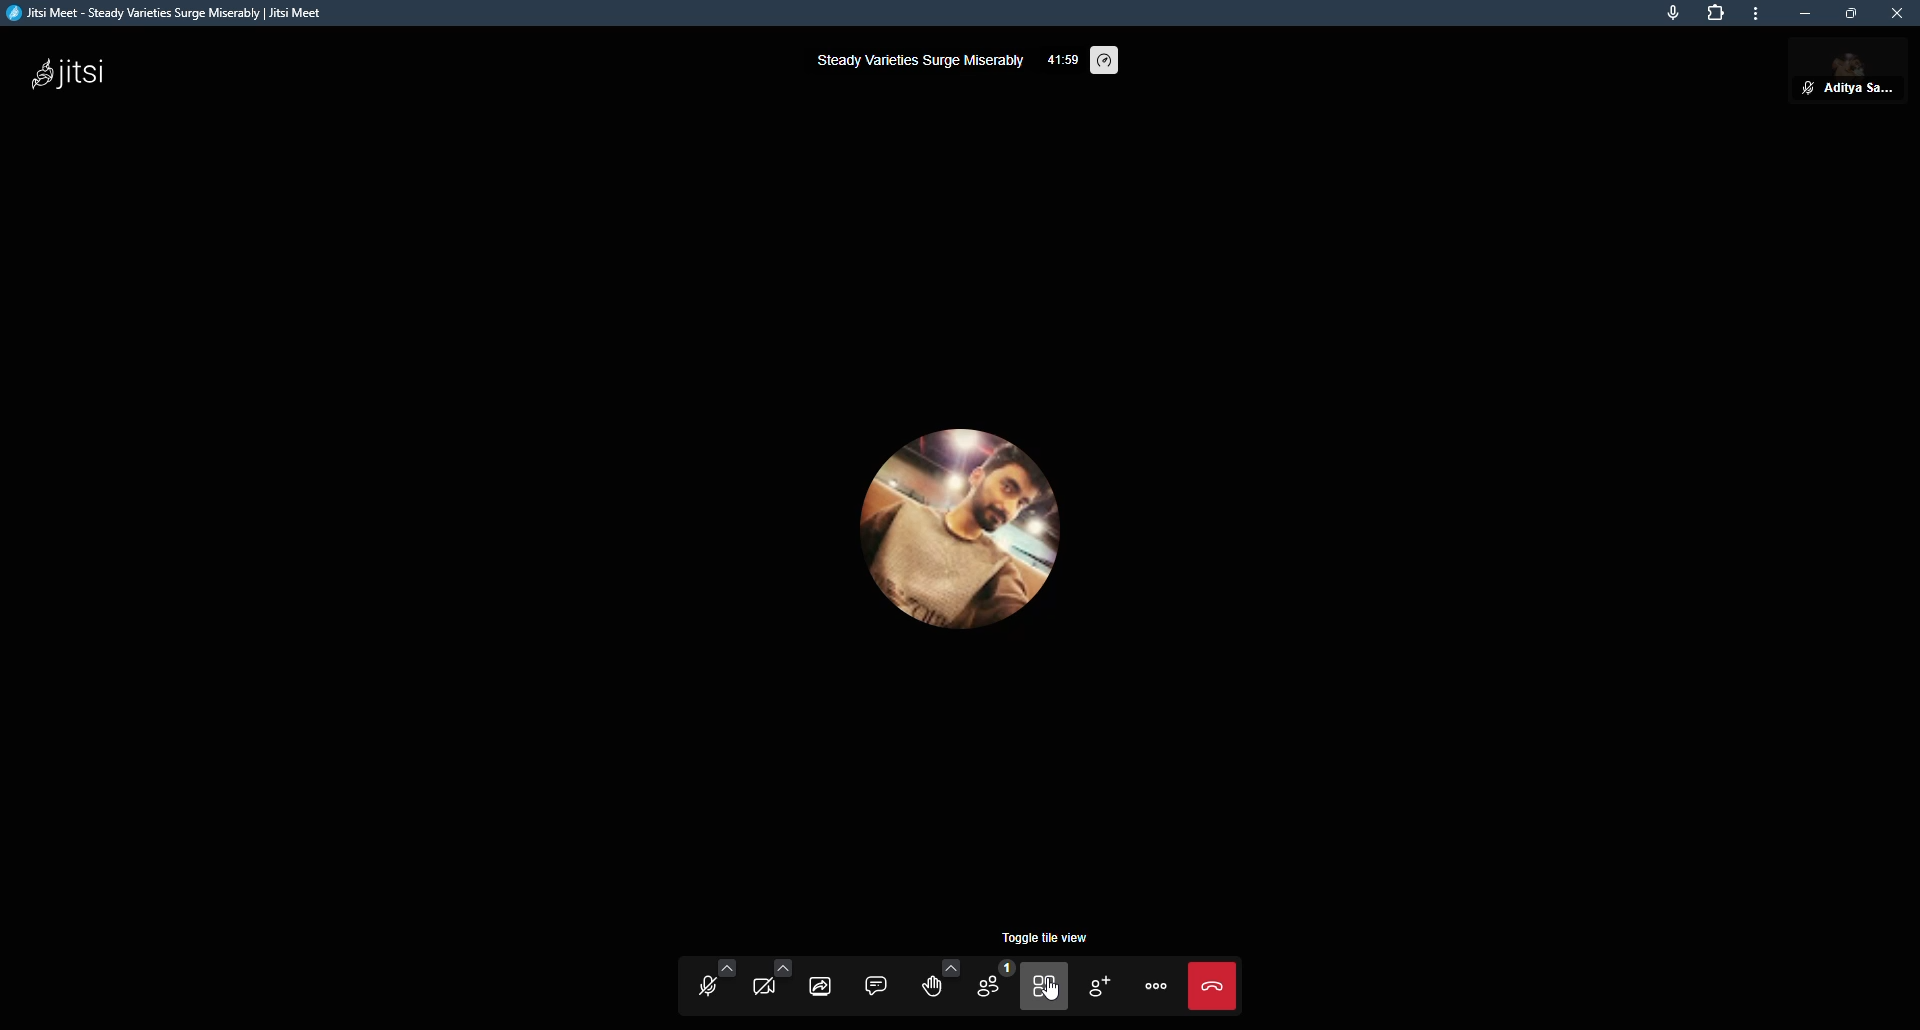  I want to click on cursor, so click(1052, 990).